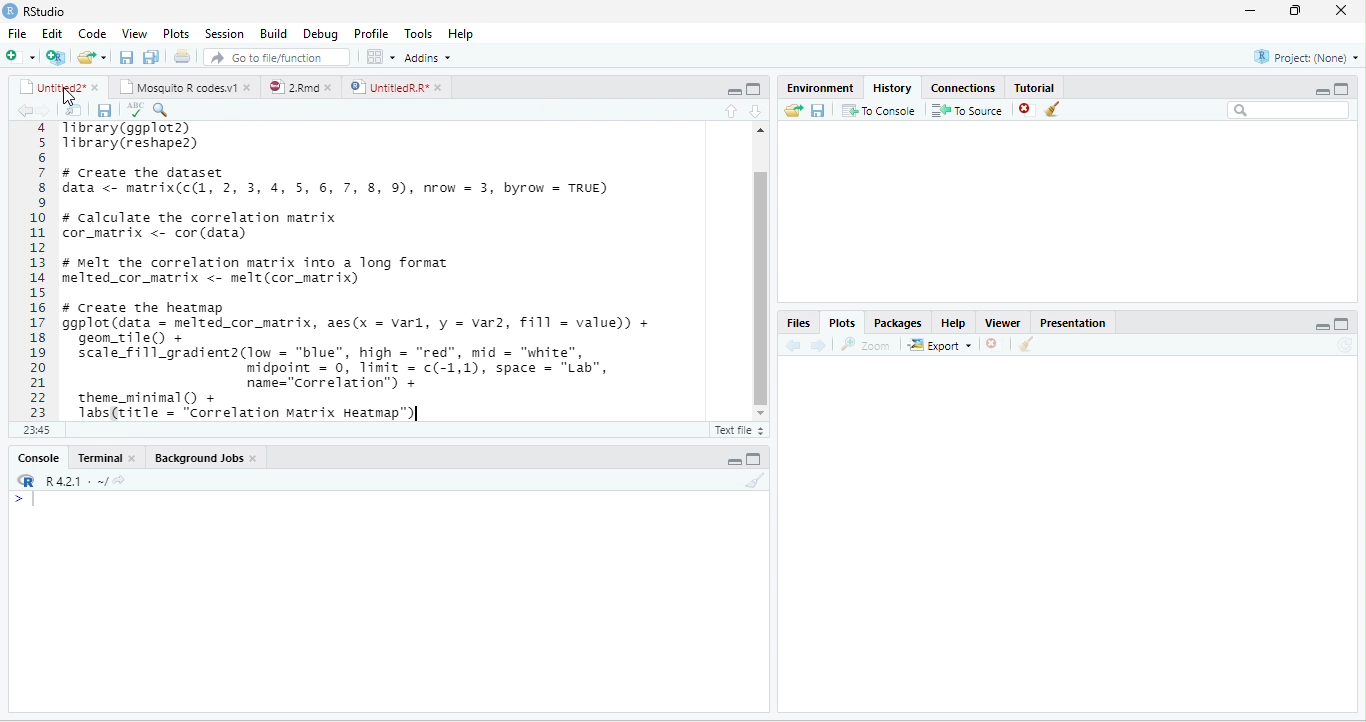  I want to click on minimize, so click(734, 460).